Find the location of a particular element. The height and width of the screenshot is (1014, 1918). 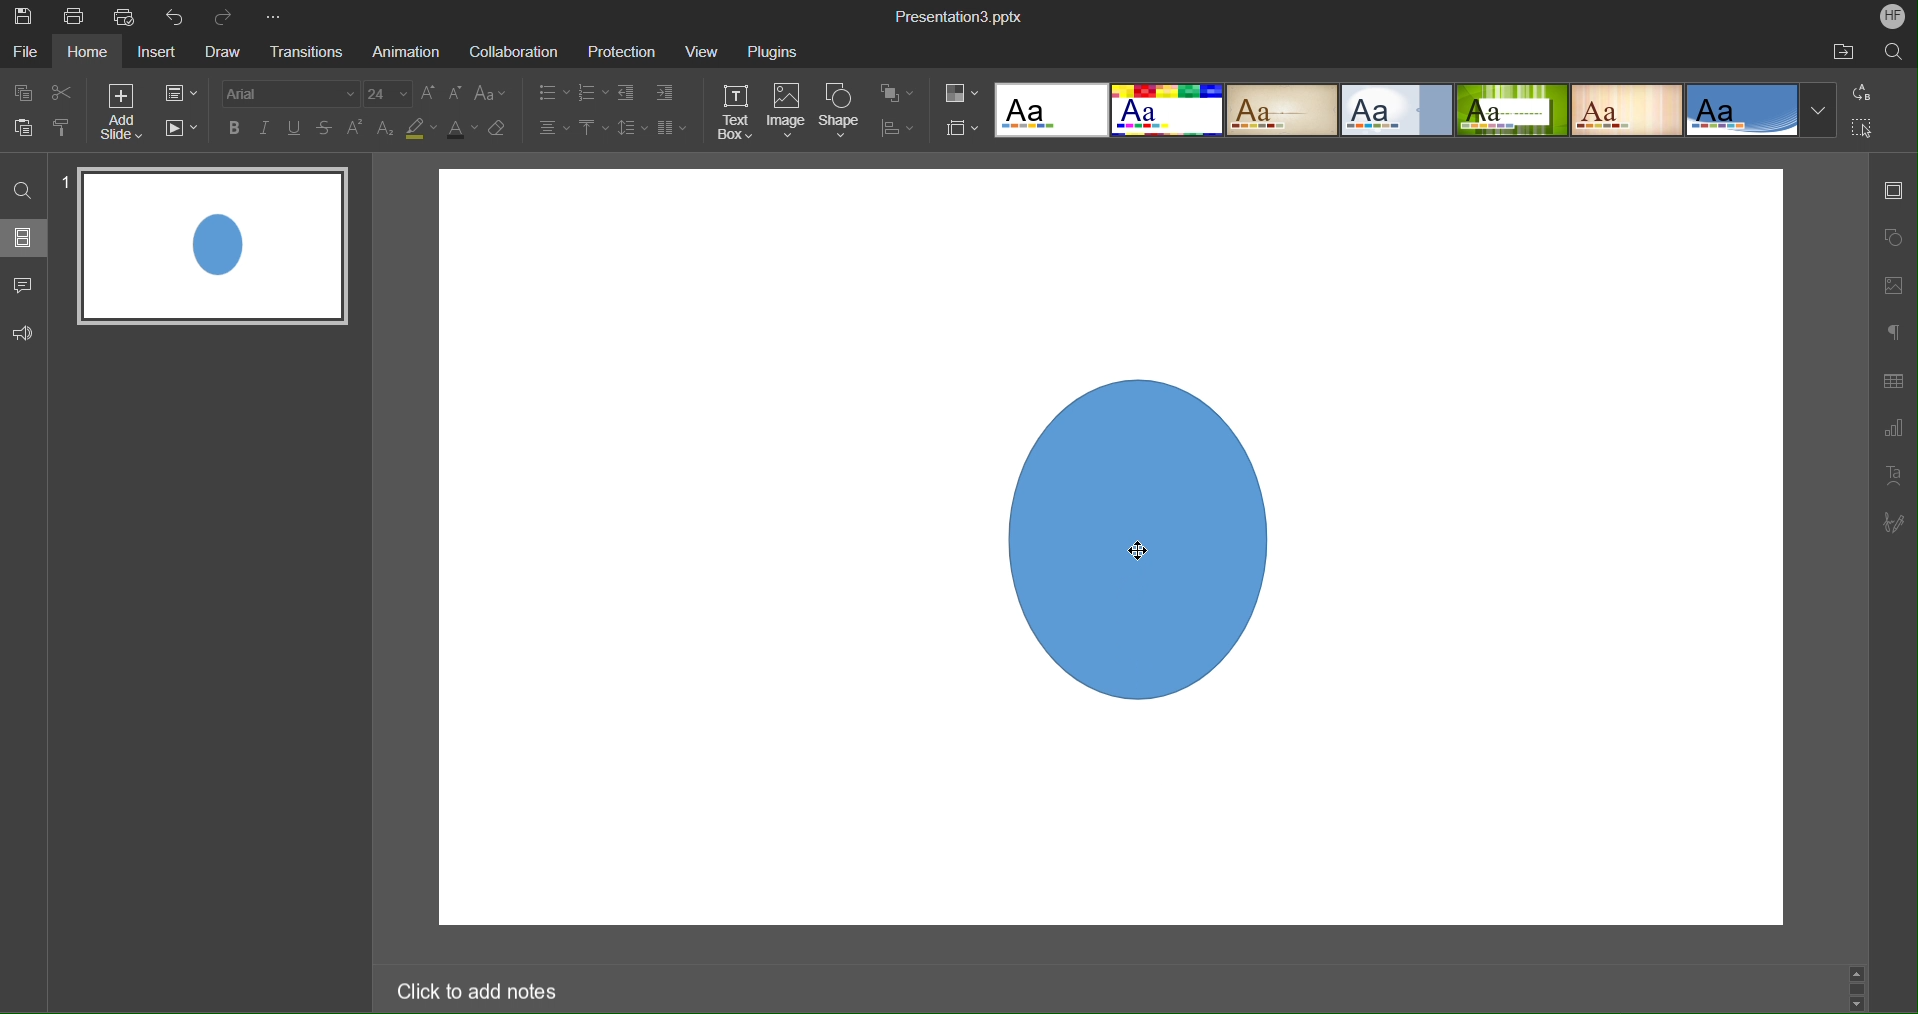

Superscript is located at coordinates (355, 131).